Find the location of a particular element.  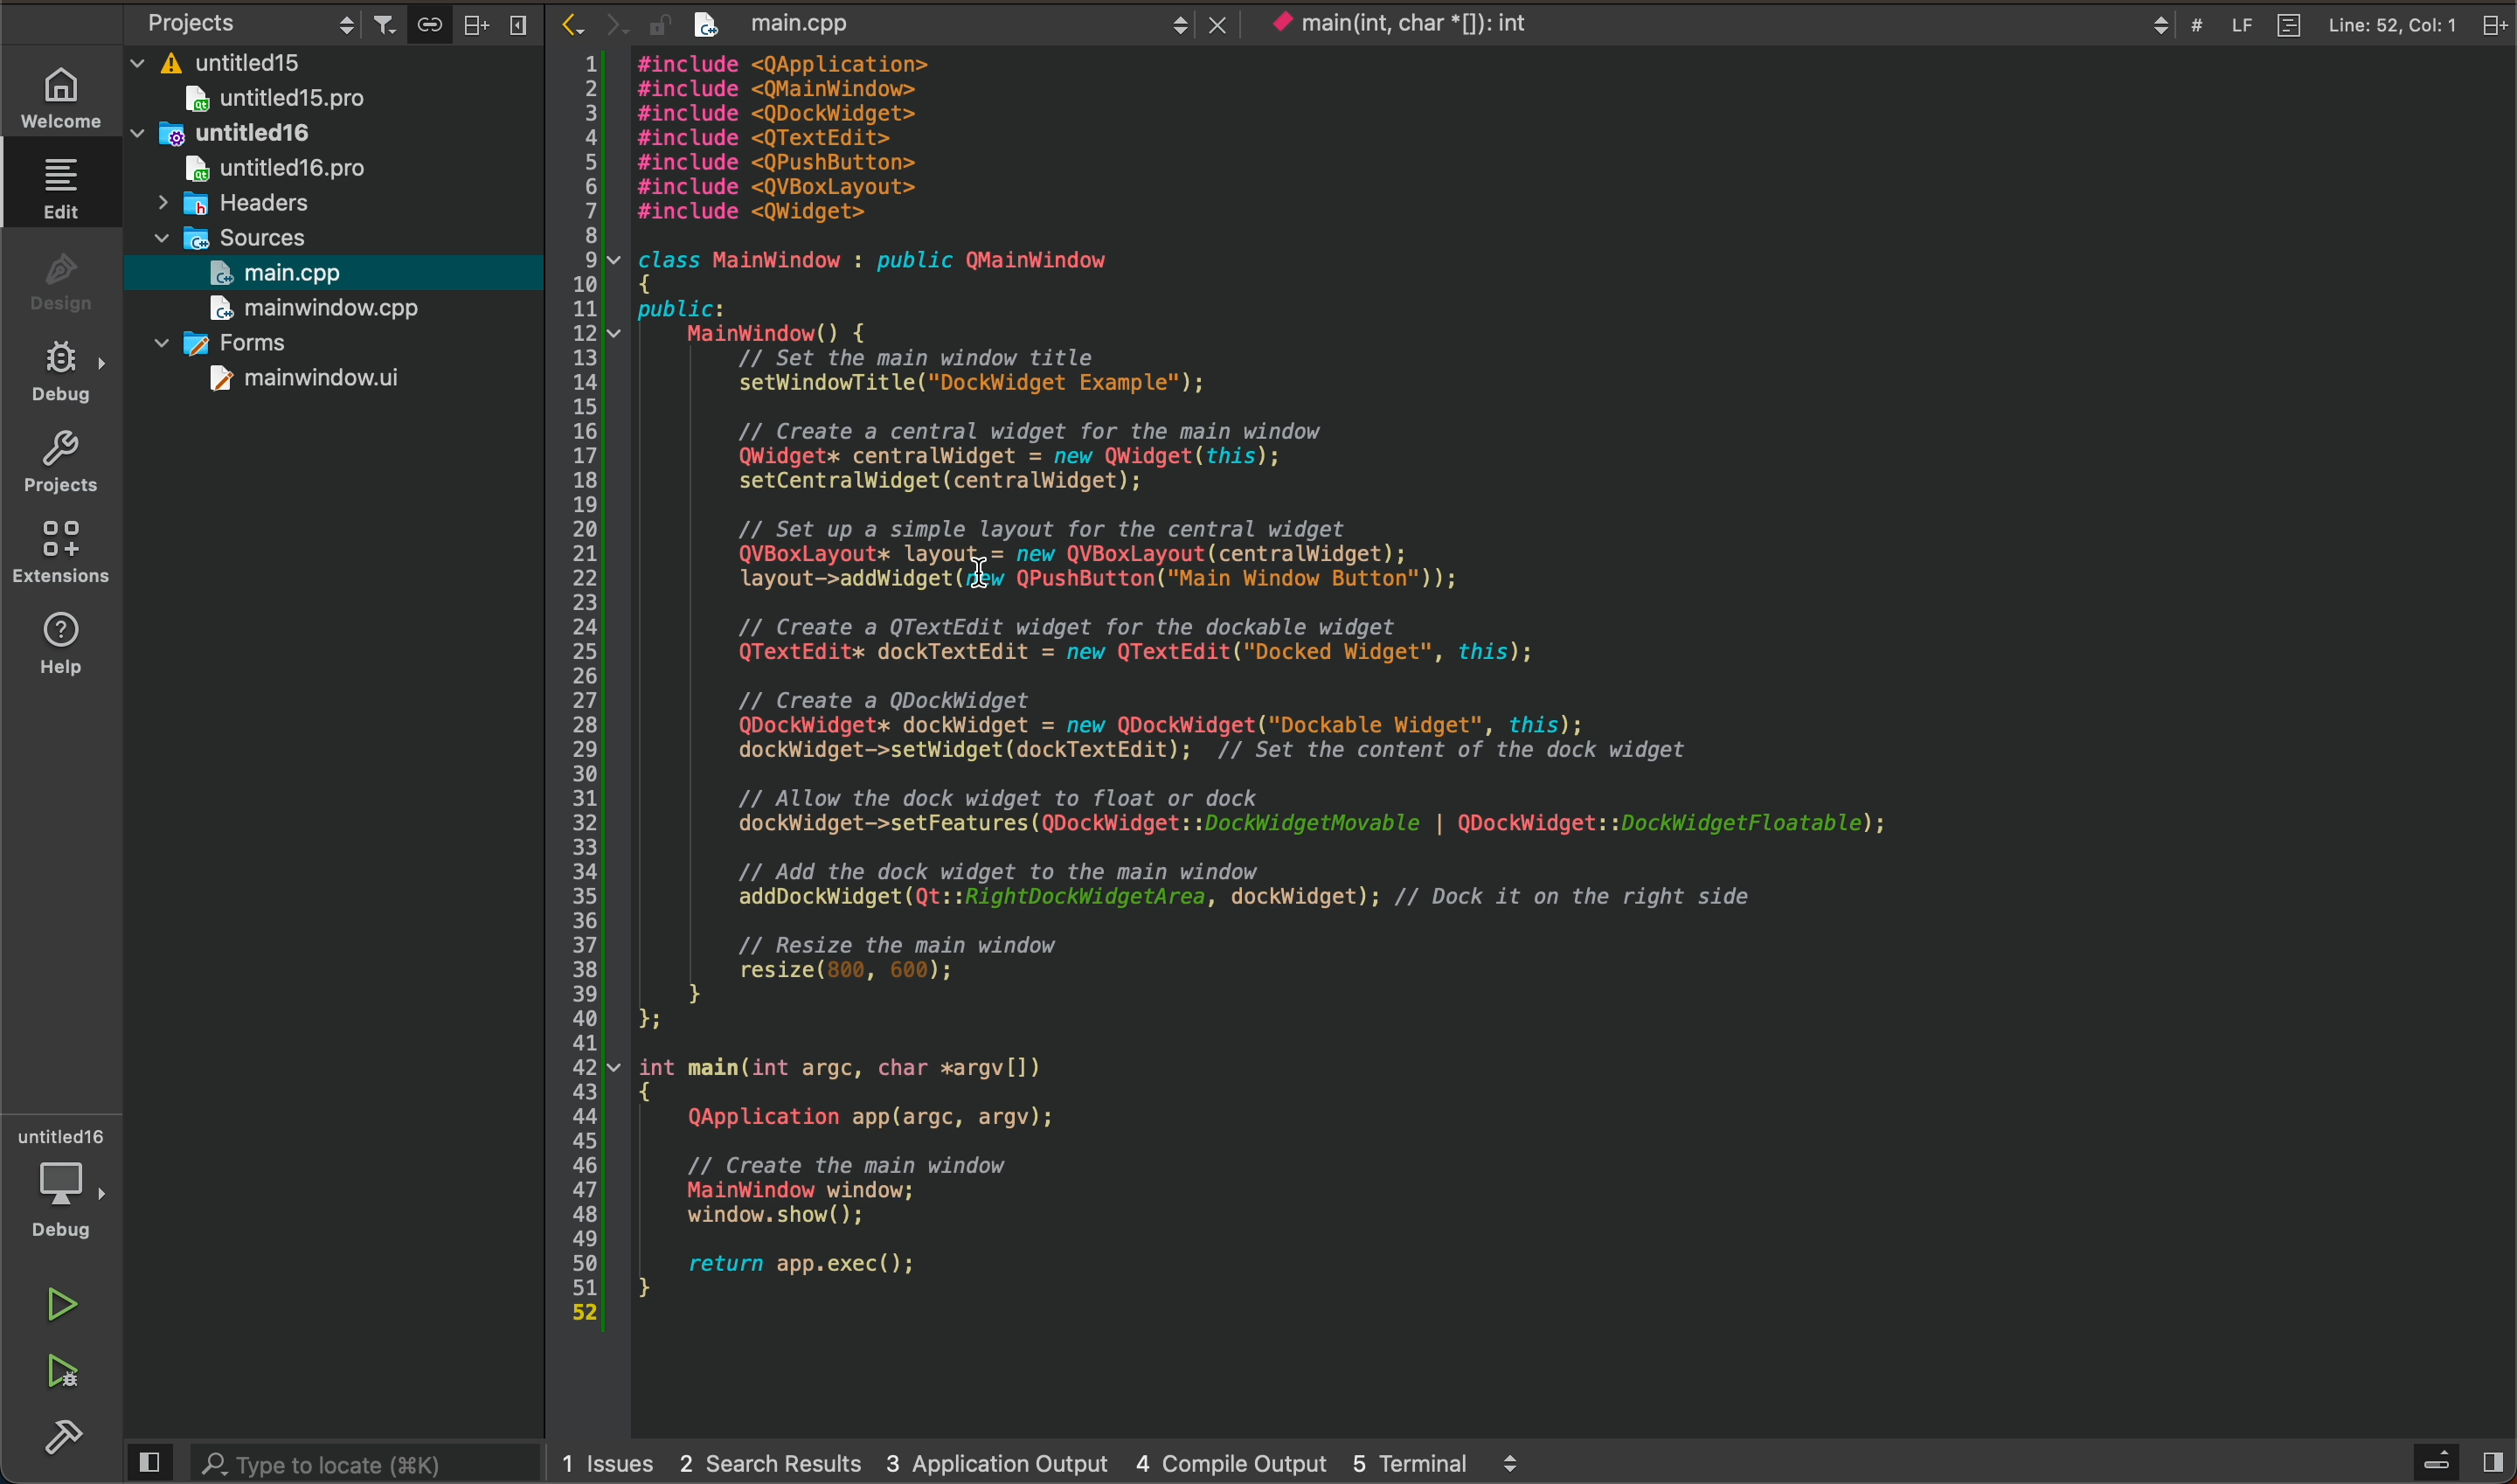

arrows is located at coordinates (587, 26).